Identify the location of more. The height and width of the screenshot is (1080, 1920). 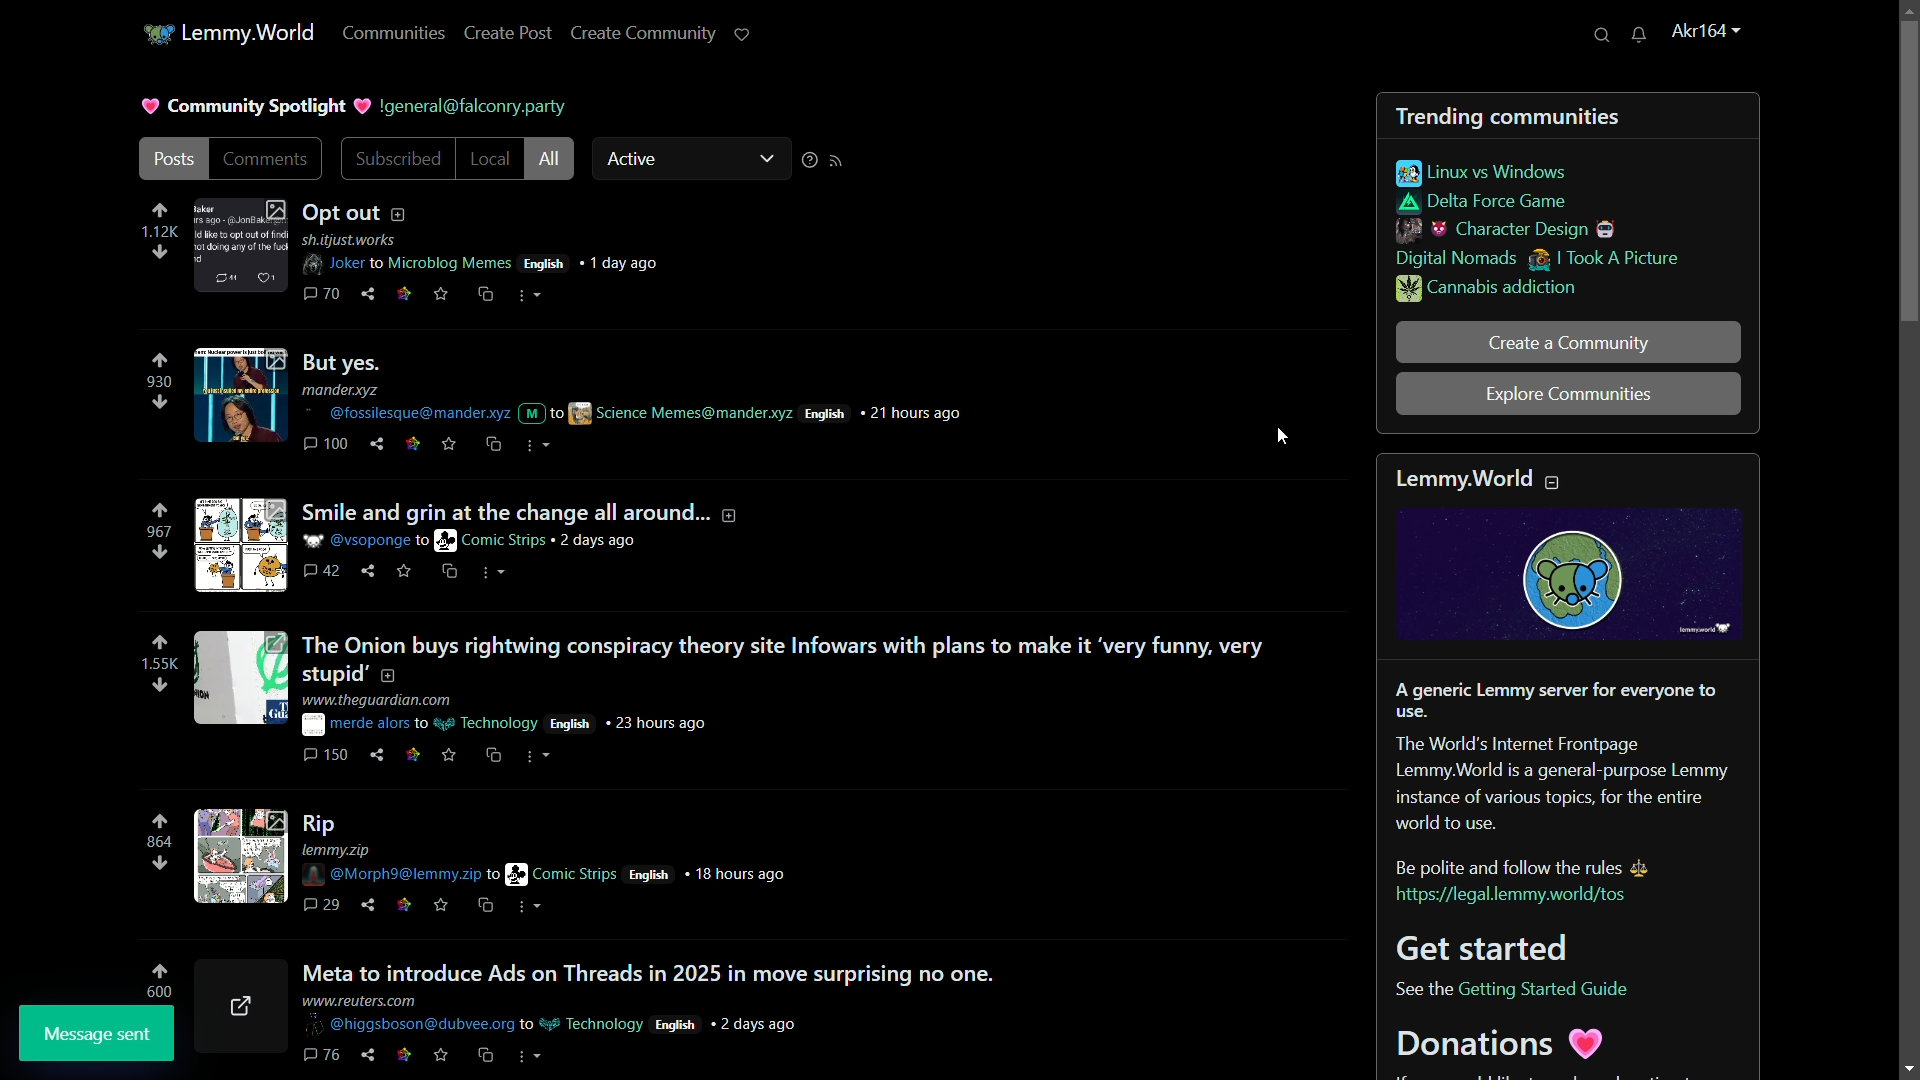
(532, 903).